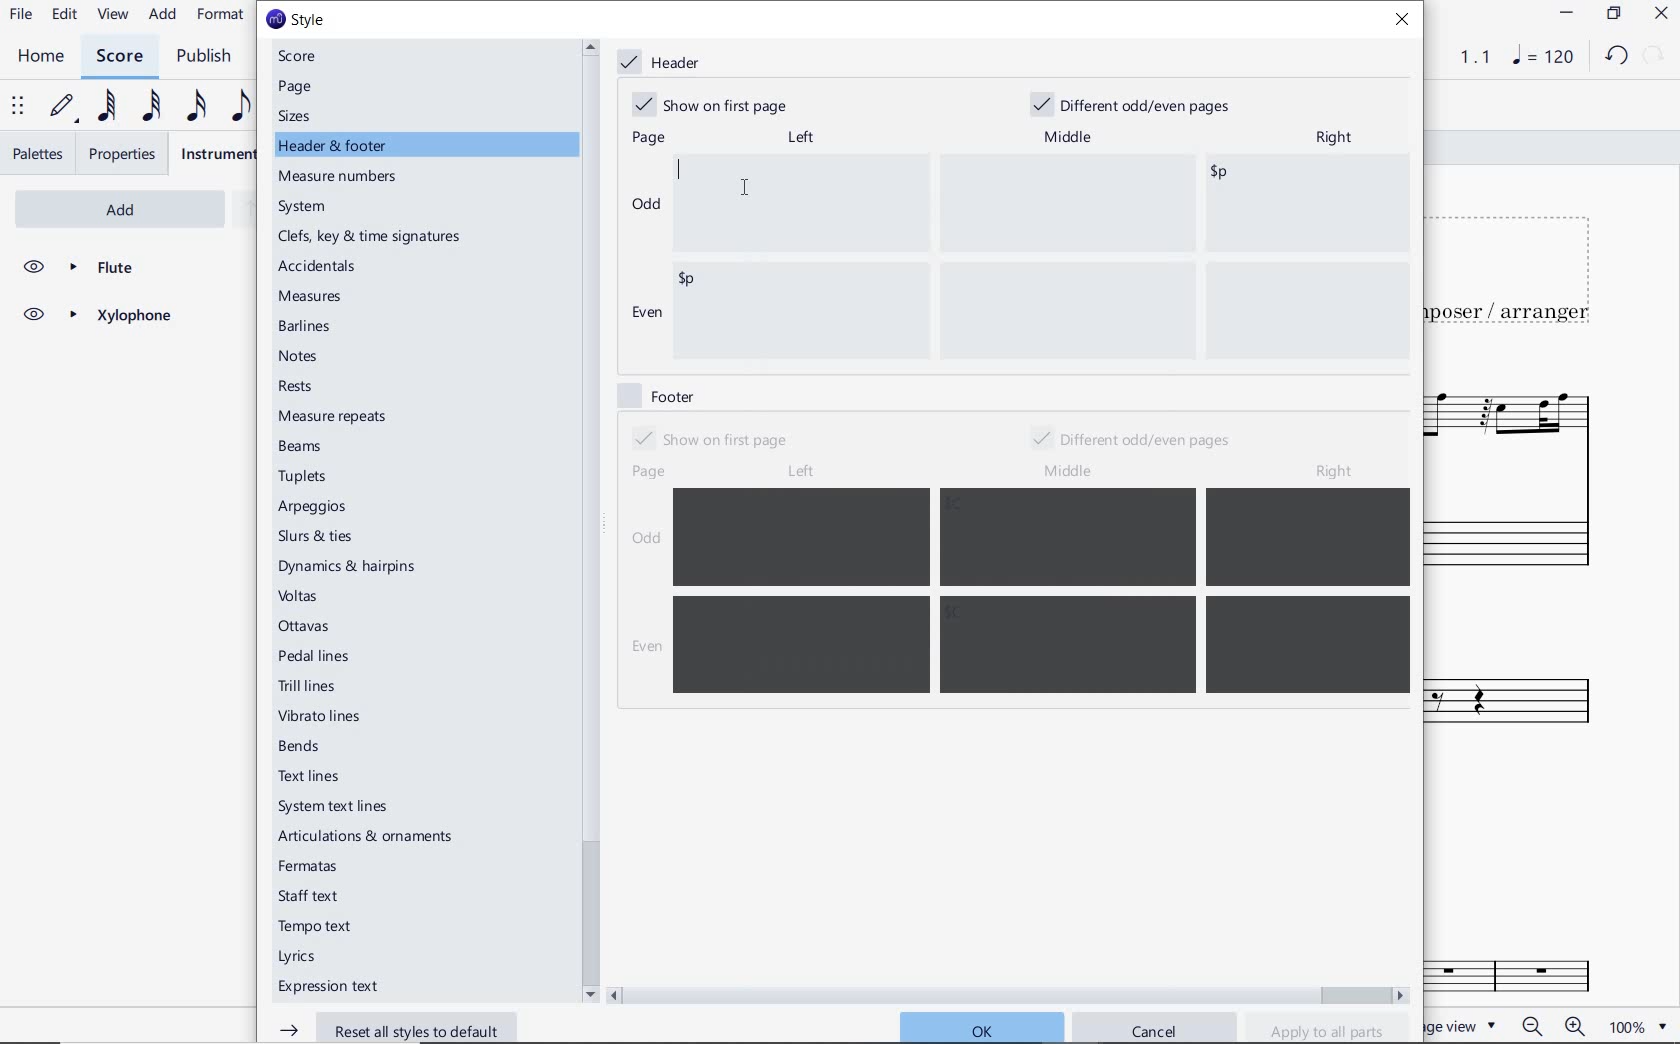 Image resolution: width=1680 pixels, height=1044 pixels. Describe the element at coordinates (310, 896) in the screenshot. I see `staff text` at that location.